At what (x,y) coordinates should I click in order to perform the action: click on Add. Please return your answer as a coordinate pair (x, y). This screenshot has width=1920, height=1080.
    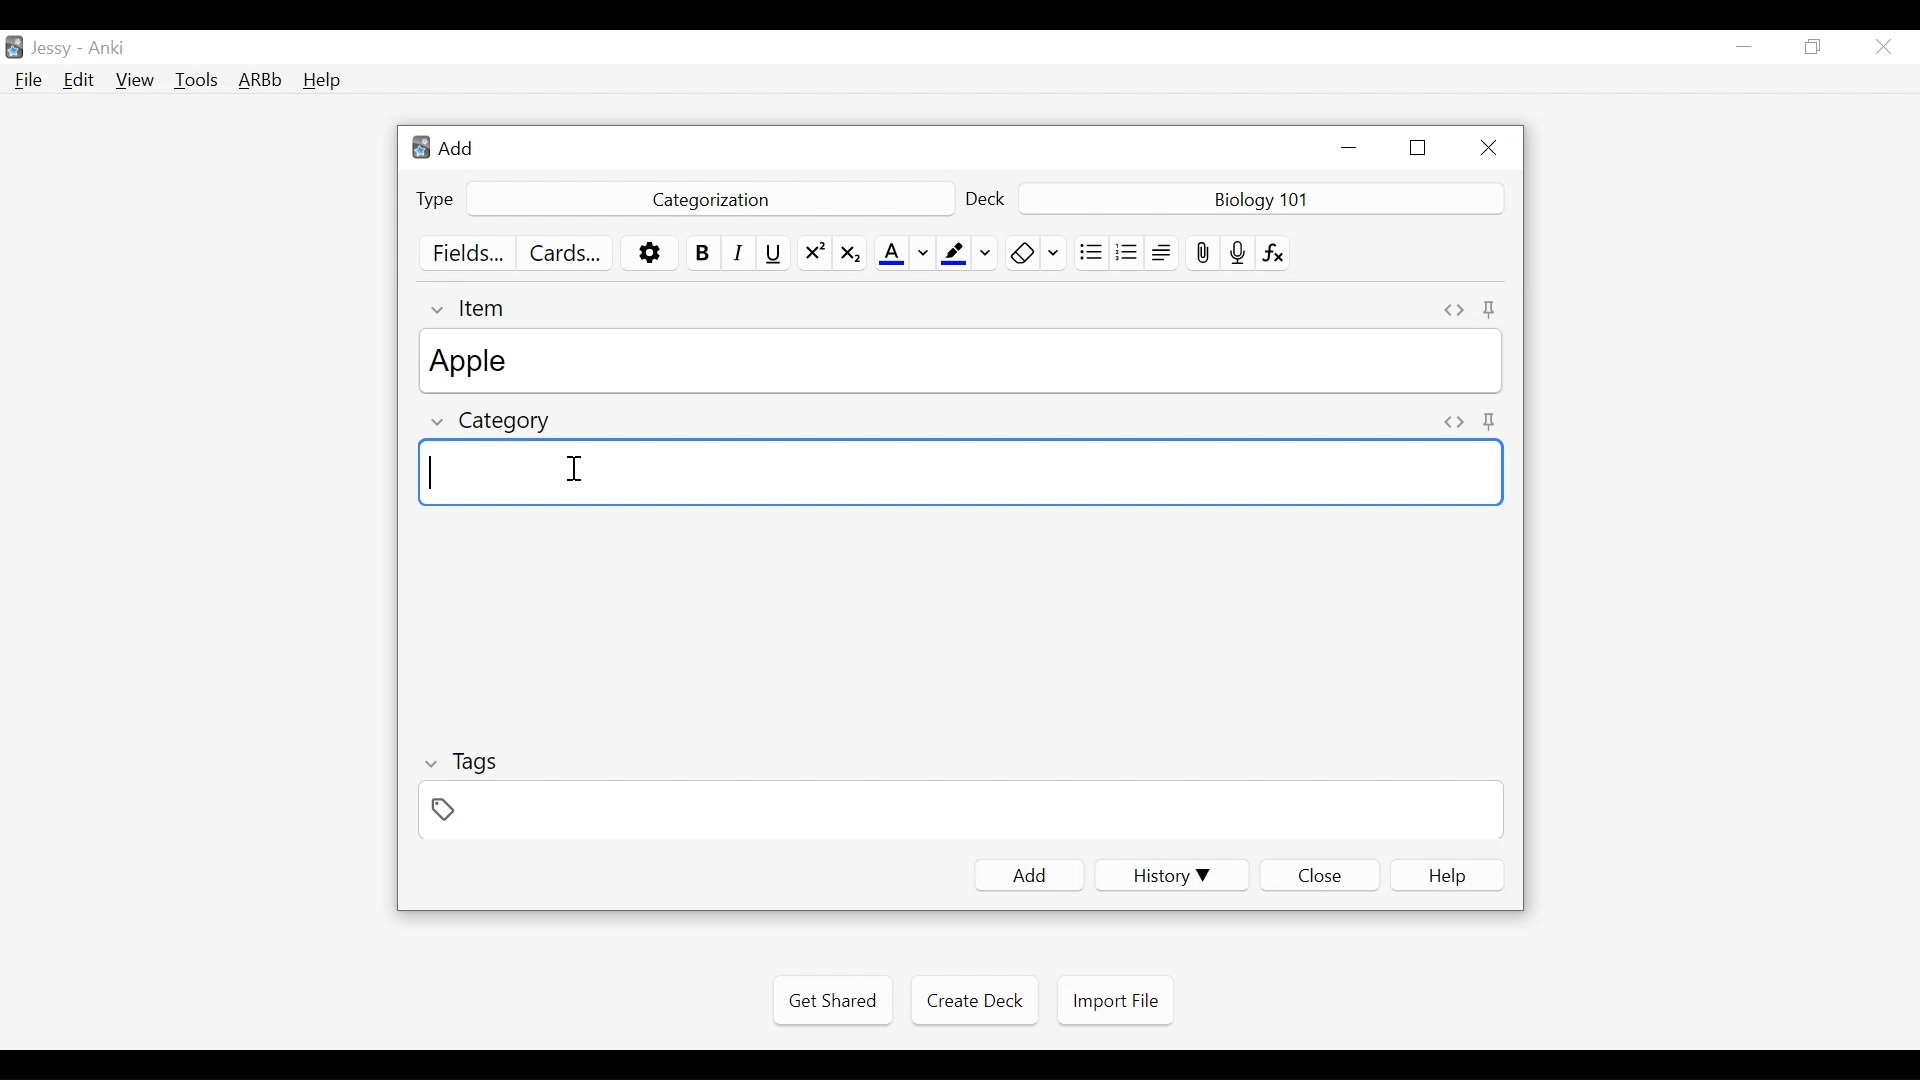
    Looking at the image, I should click on (455, 147).